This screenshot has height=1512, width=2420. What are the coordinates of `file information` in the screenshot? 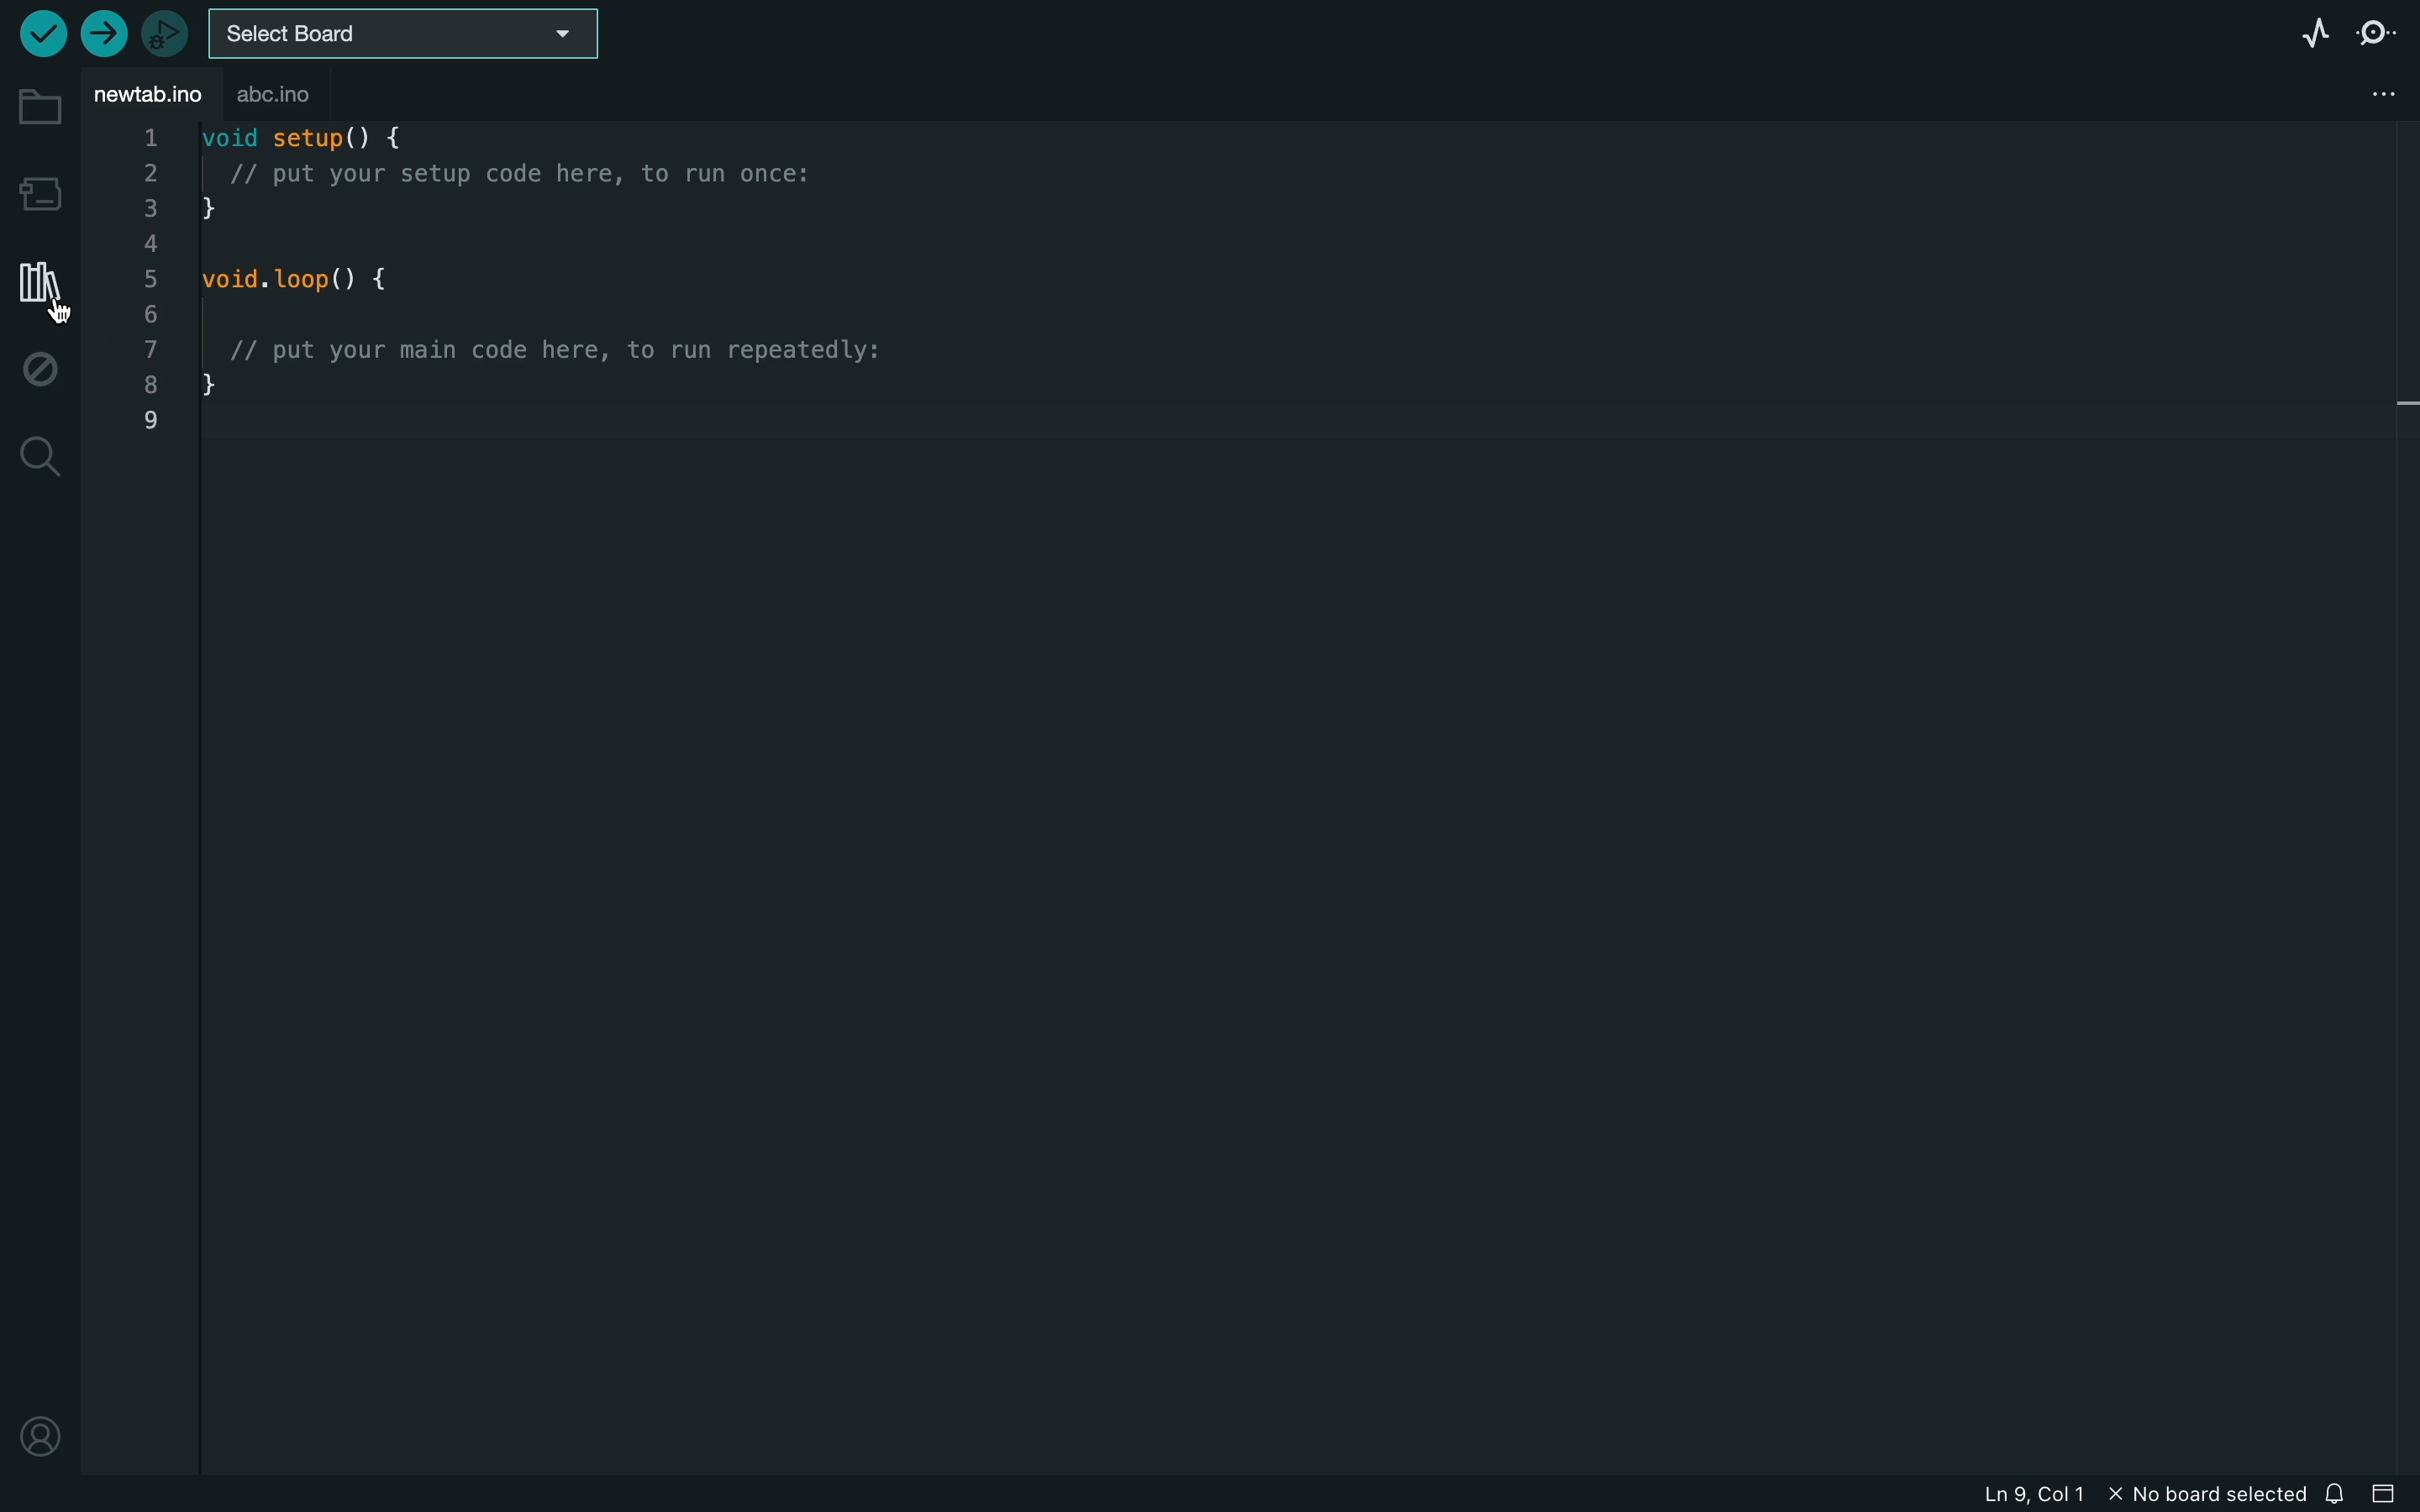 It's located at (2056, 1486).